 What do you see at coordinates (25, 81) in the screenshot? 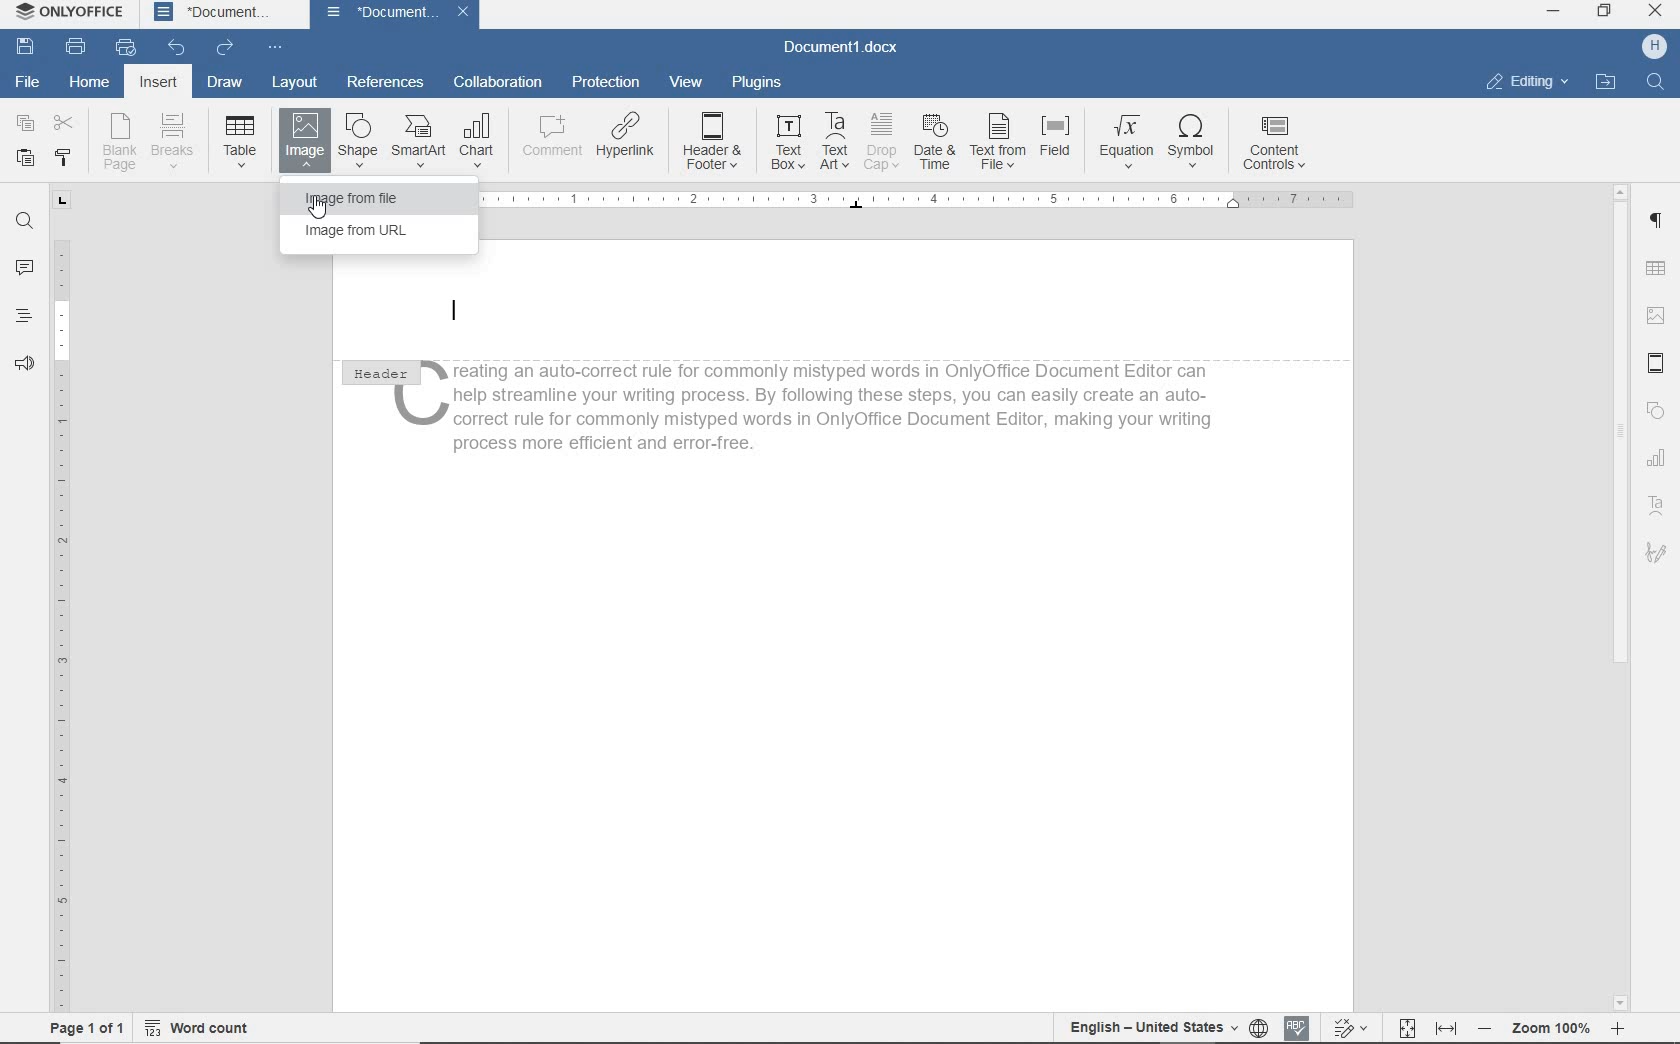
I see `FILE` at bounding box center [25, 81].